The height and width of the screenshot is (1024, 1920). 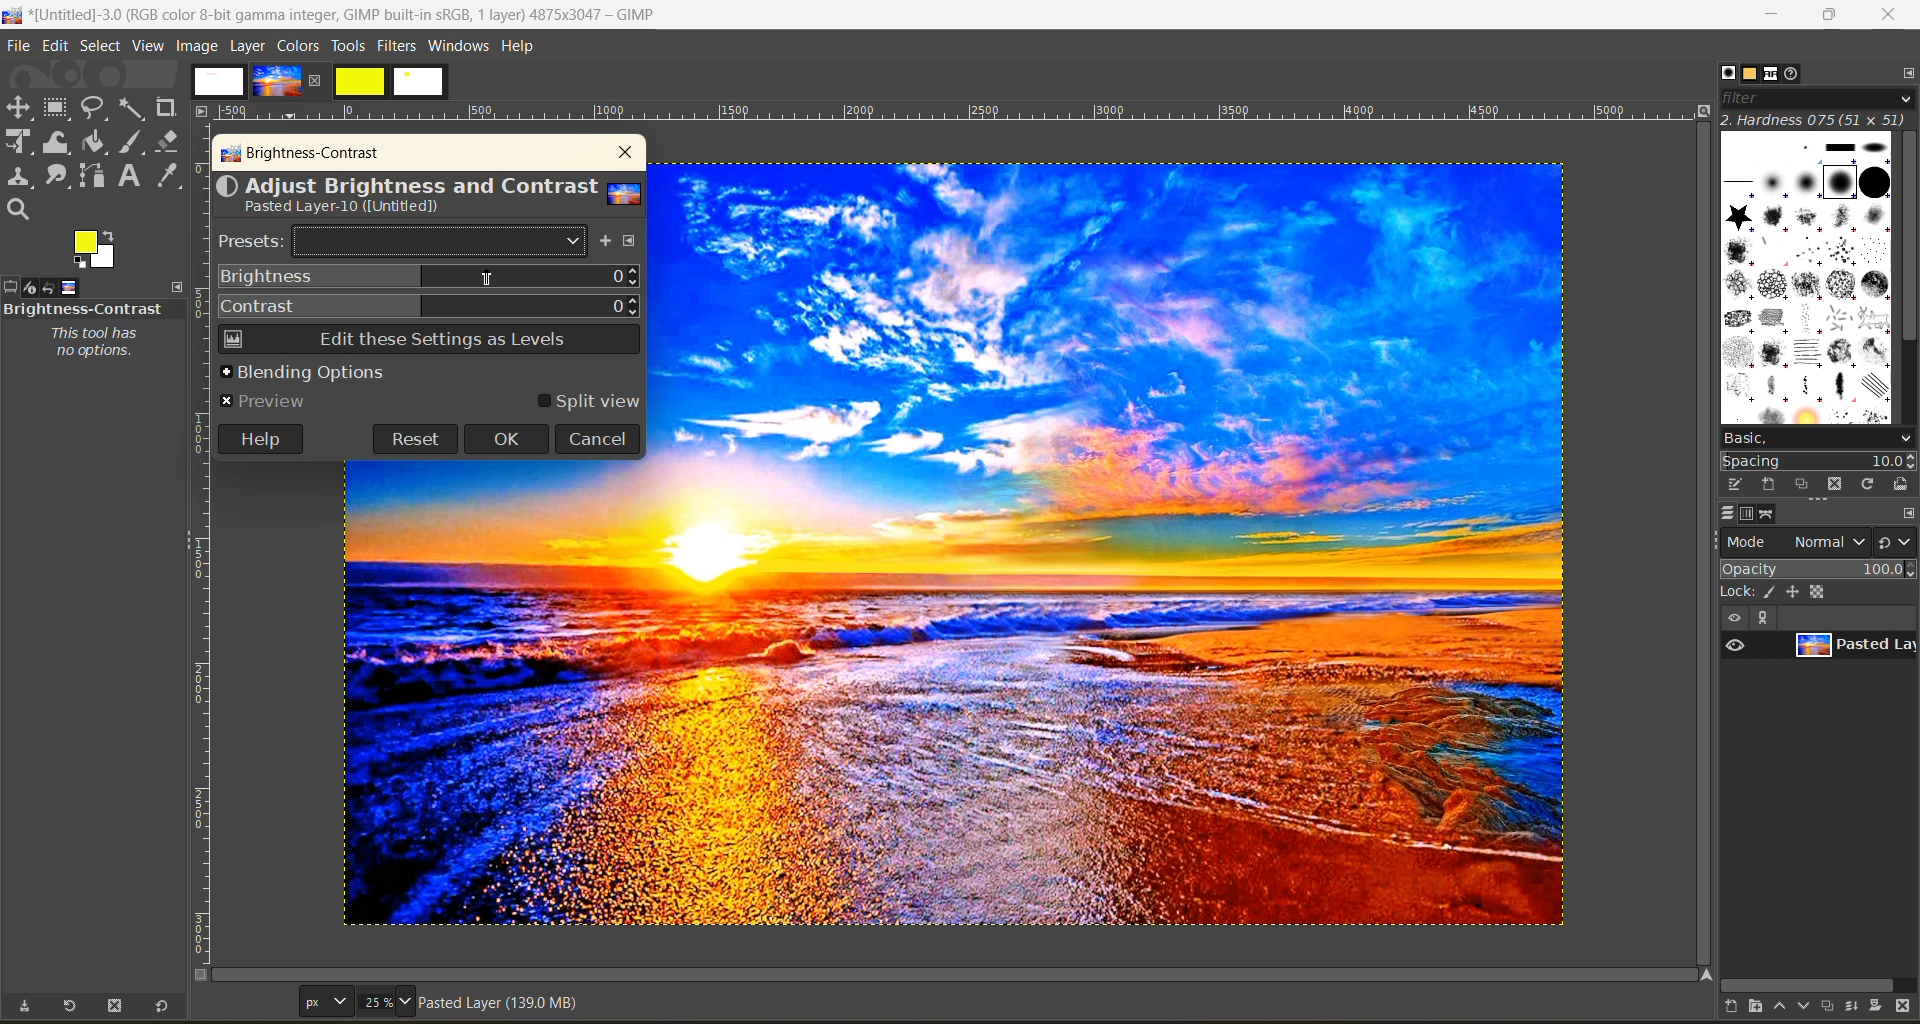 What do you see at coordinates (1735, 644) in the screenshot?
I see `preview` at bounding box center [1735, 644].